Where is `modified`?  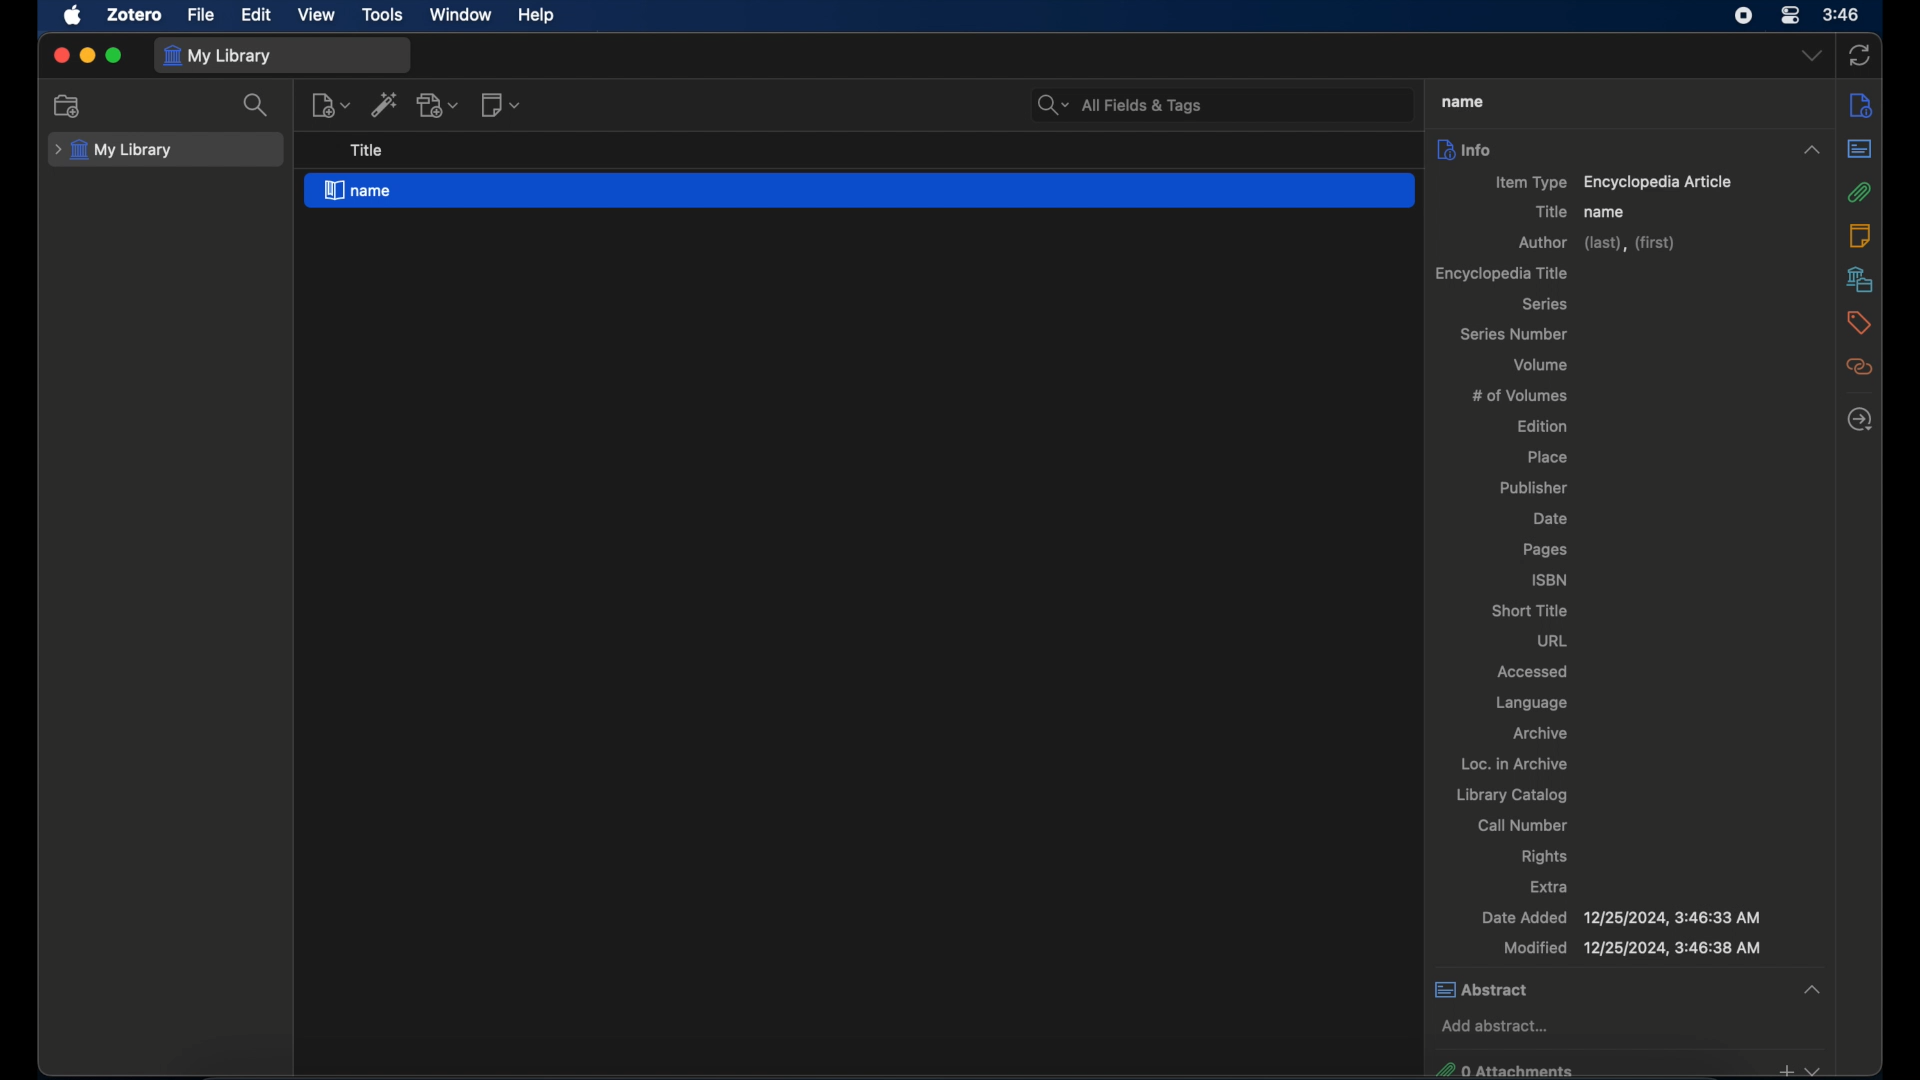 modified is located at coordinates (1633, 948).